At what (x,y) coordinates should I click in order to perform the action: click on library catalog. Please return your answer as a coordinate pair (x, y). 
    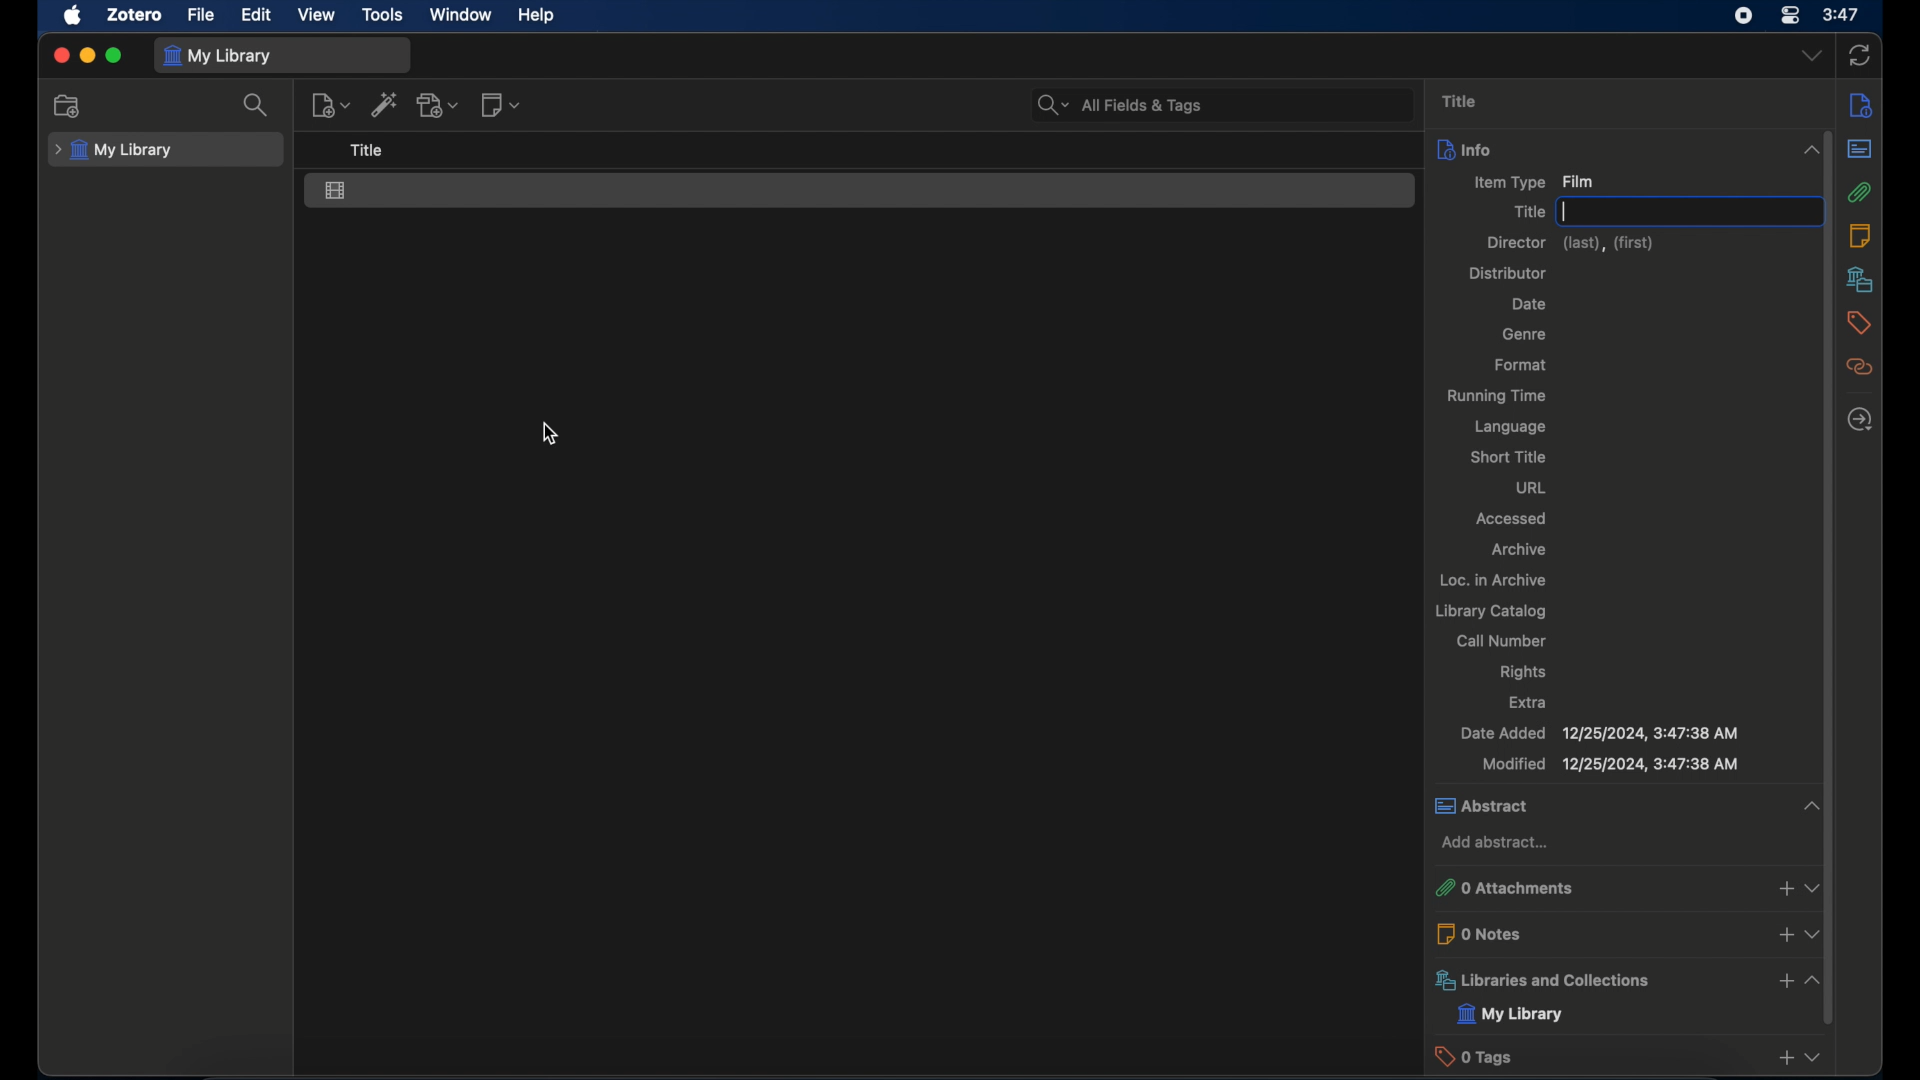
    Looking at the image, I should click on (1495, 612).